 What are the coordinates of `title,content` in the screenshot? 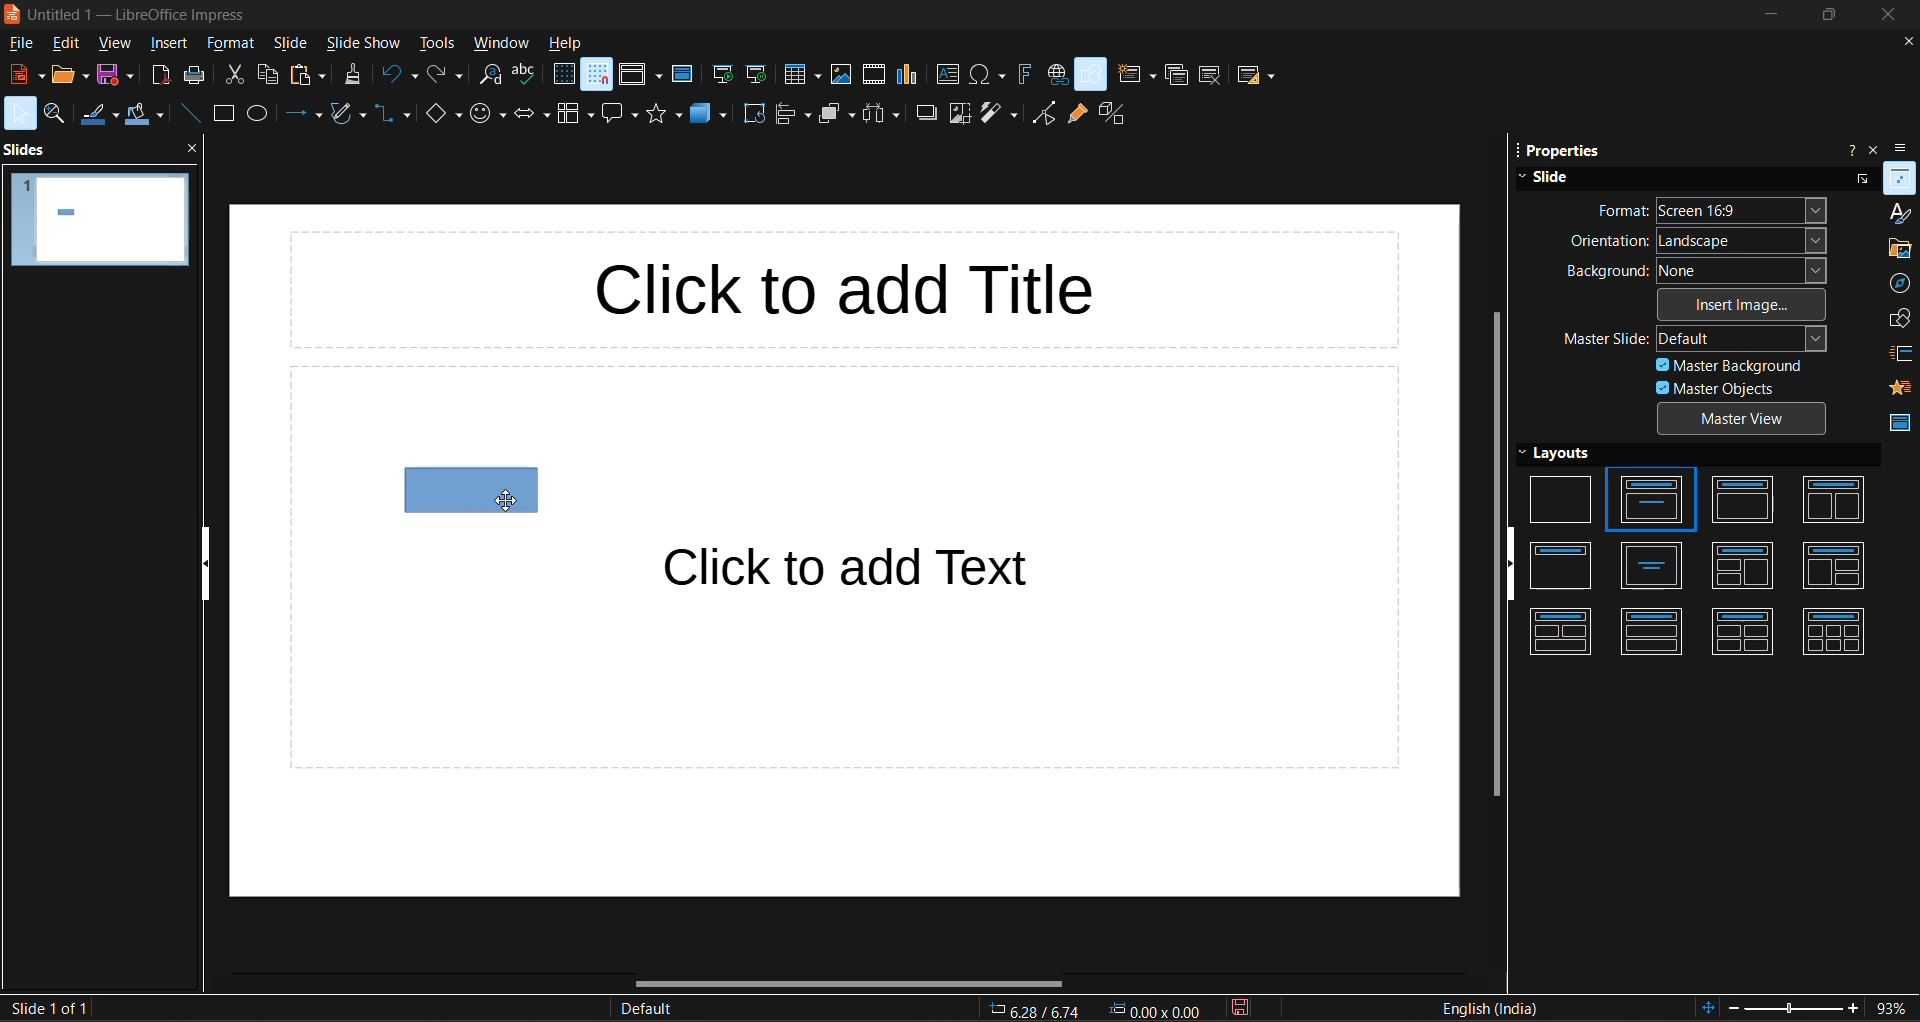 It's located at (1747, 500).